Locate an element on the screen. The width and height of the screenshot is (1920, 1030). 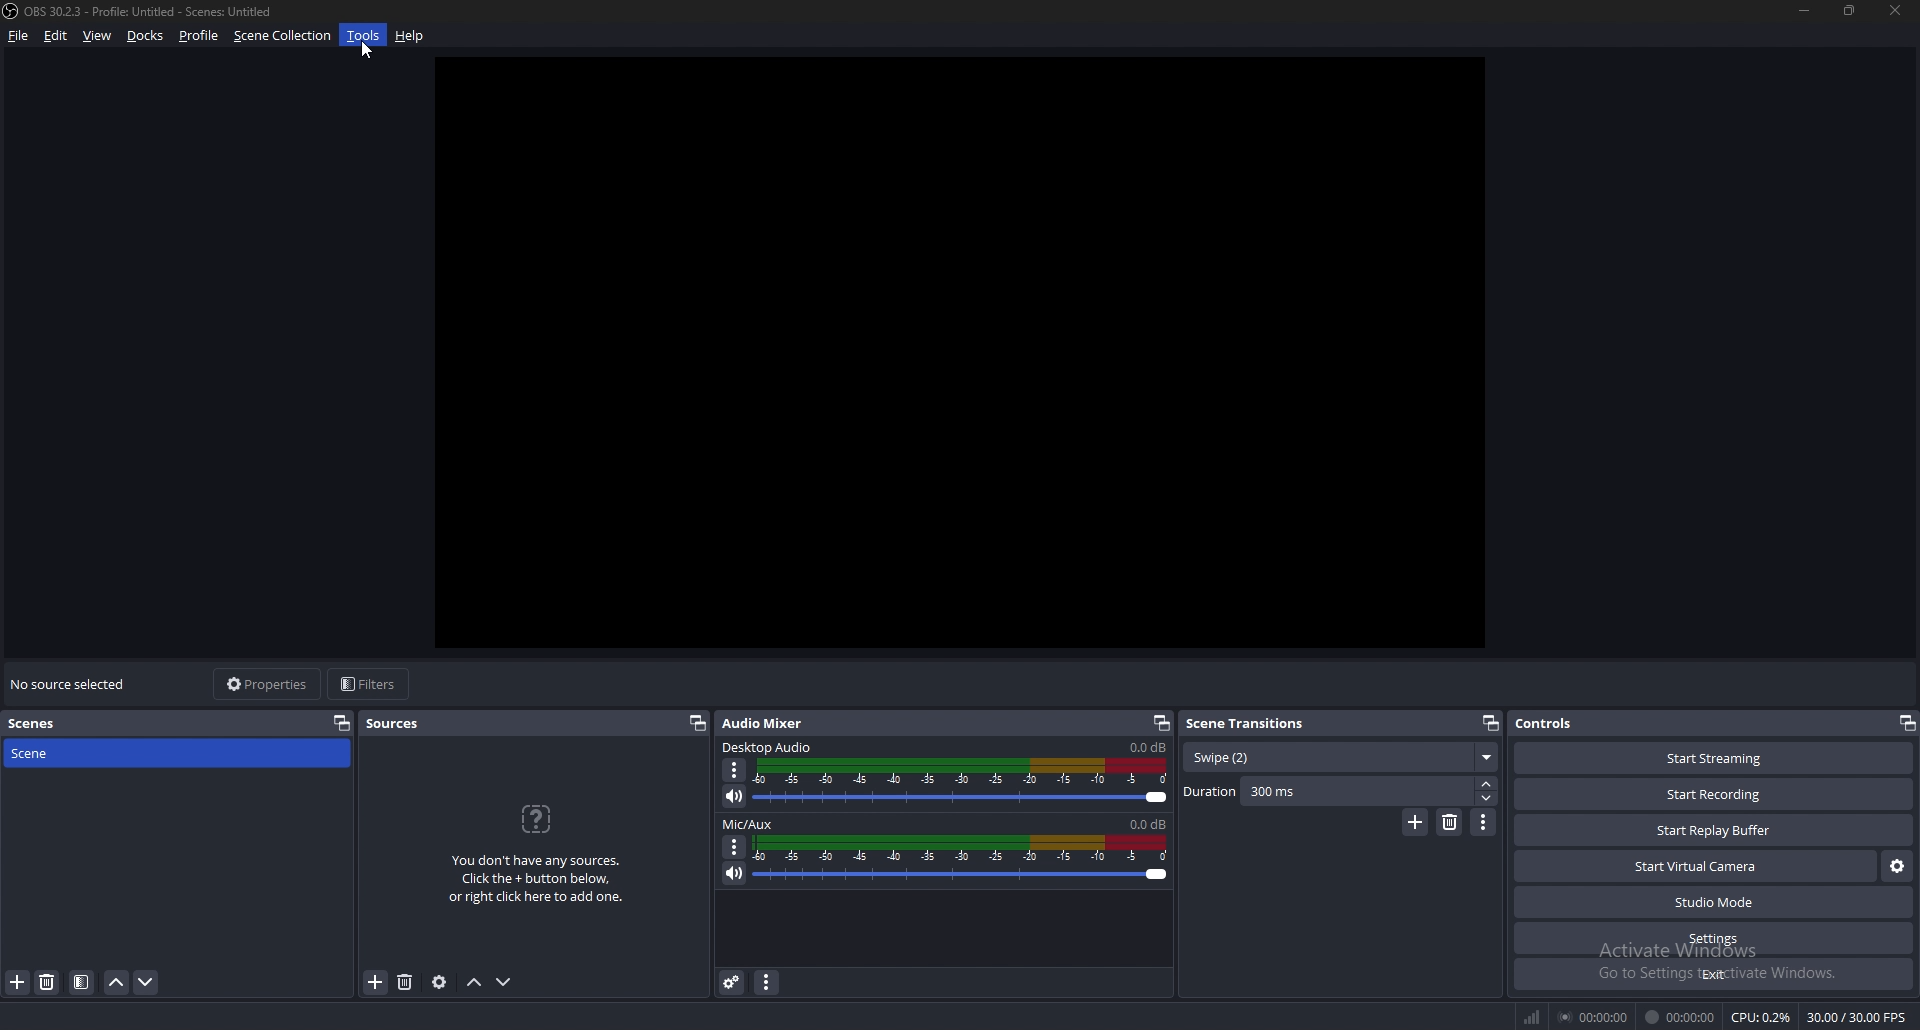
source properties is located at coordinates (439, 981).